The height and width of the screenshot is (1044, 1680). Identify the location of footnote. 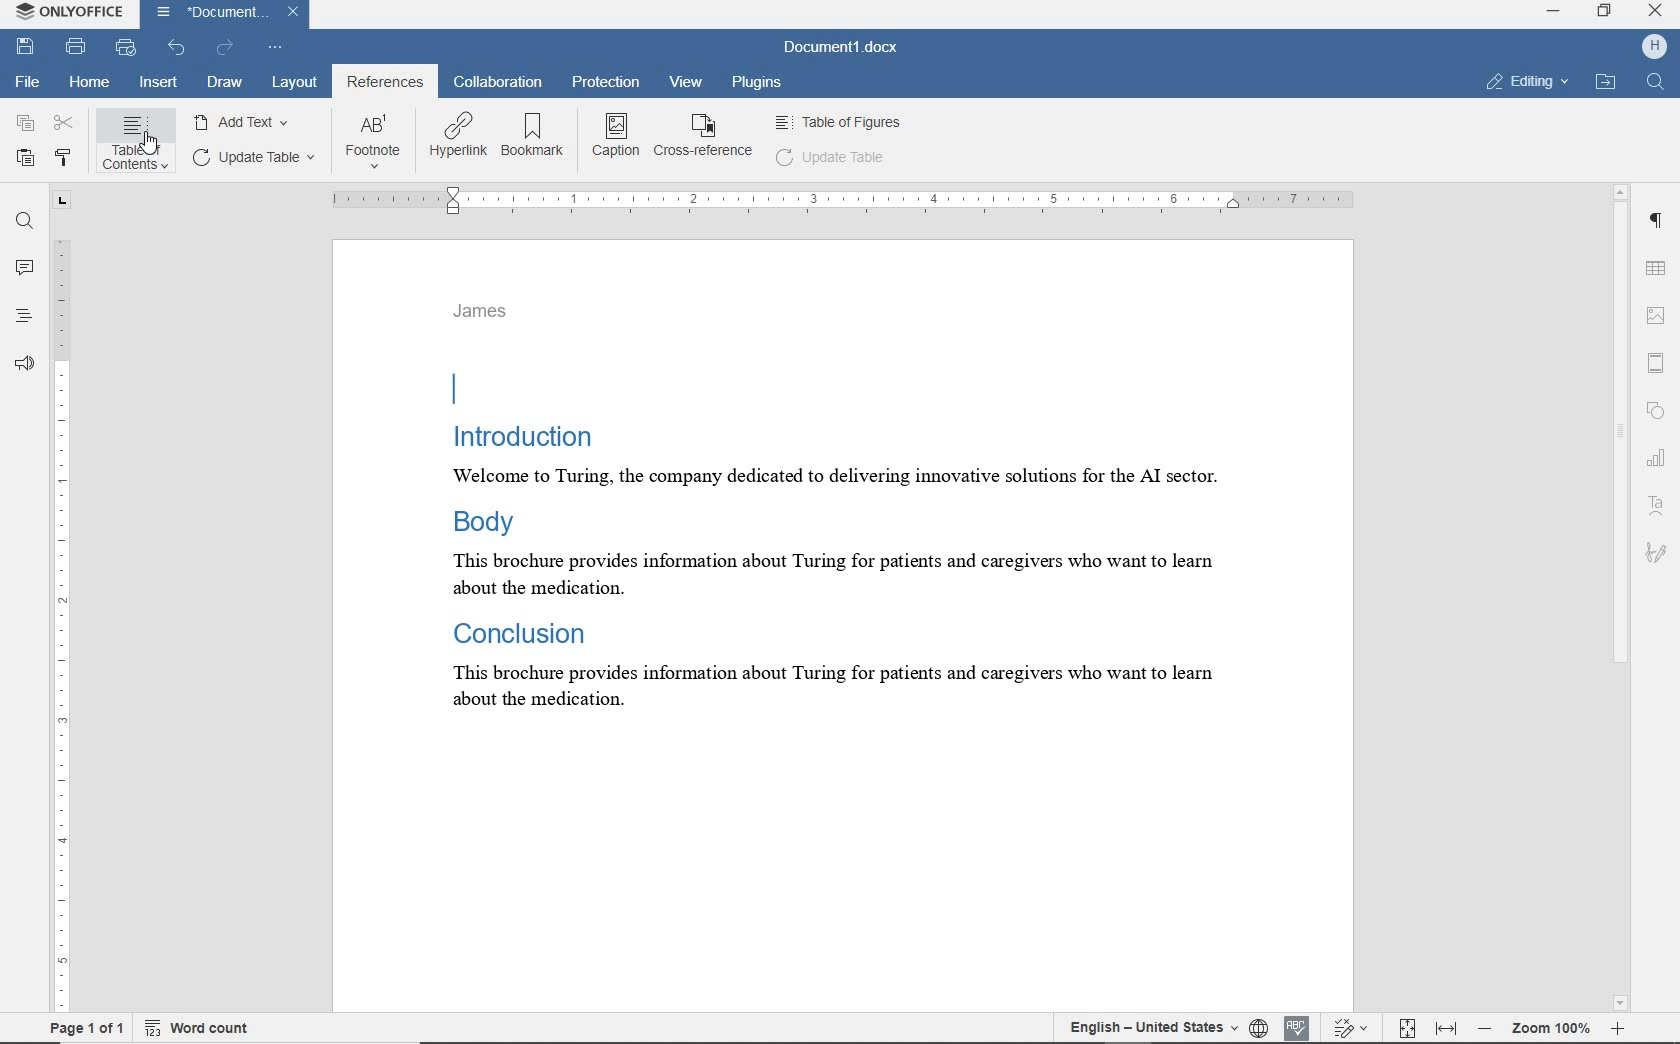
(376, 143).